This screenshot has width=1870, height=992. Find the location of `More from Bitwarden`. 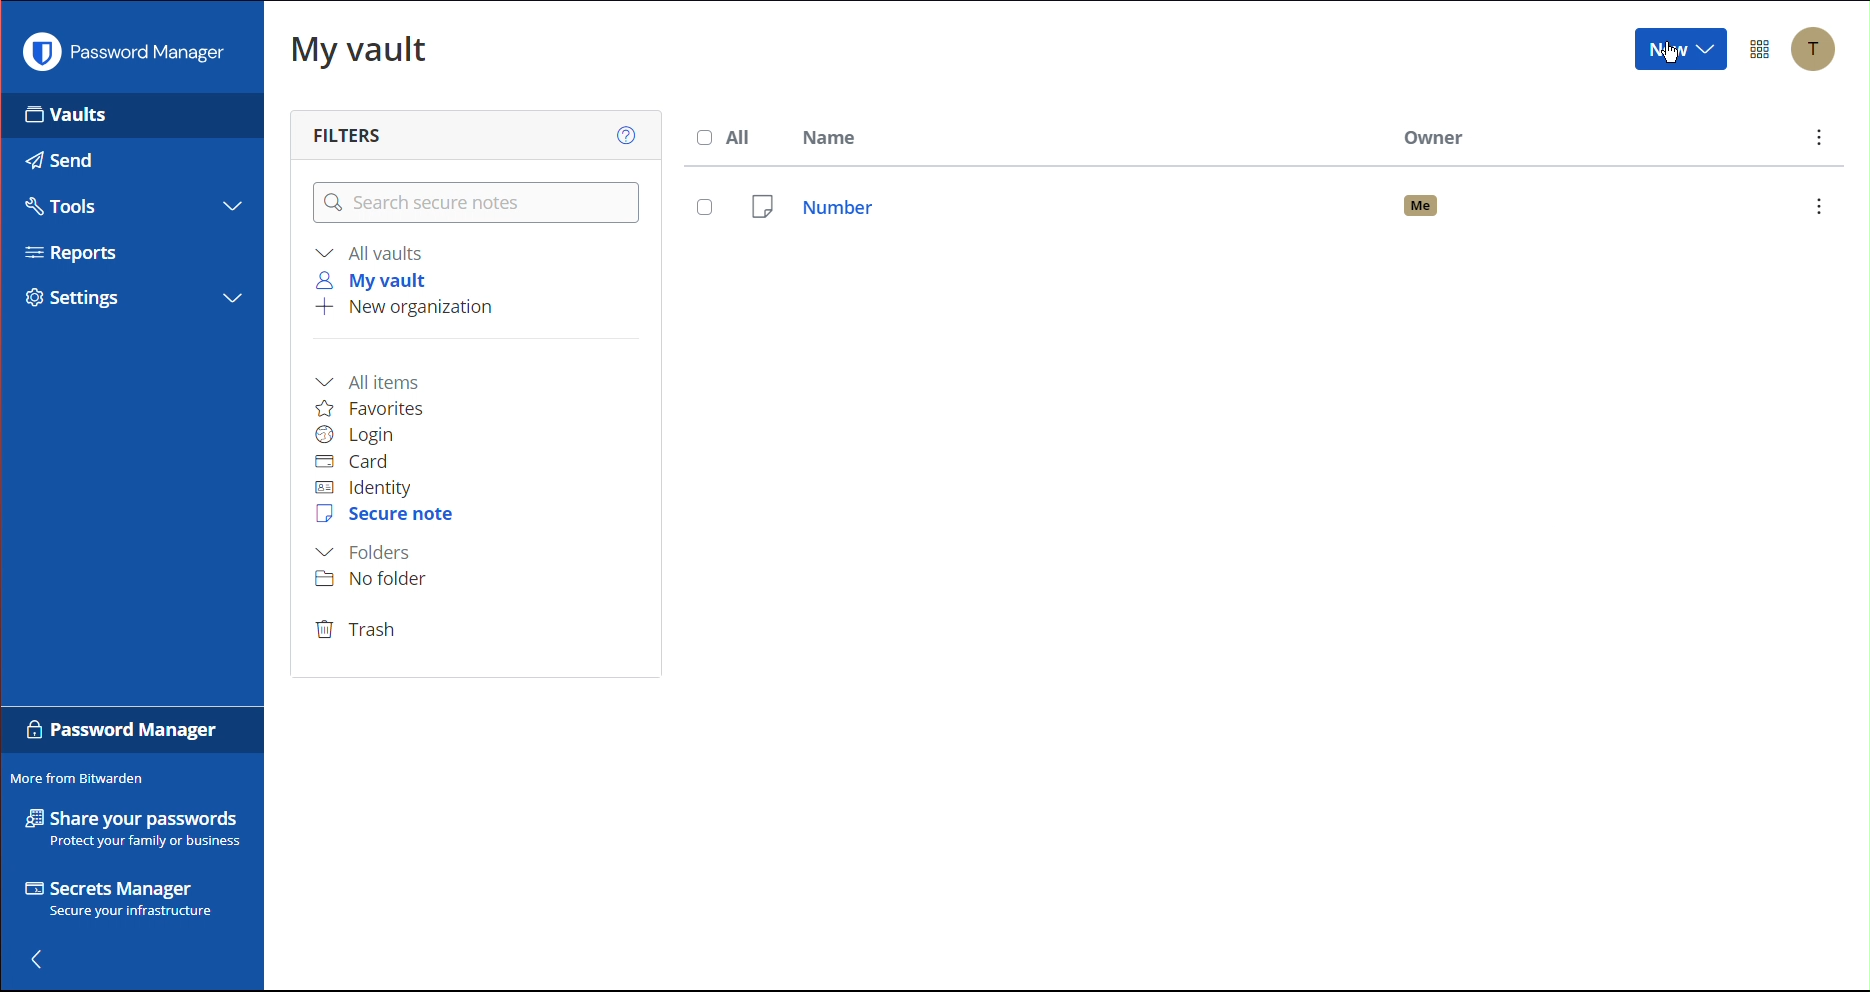

More from Bitwarden is located at coordinates (83, 779).